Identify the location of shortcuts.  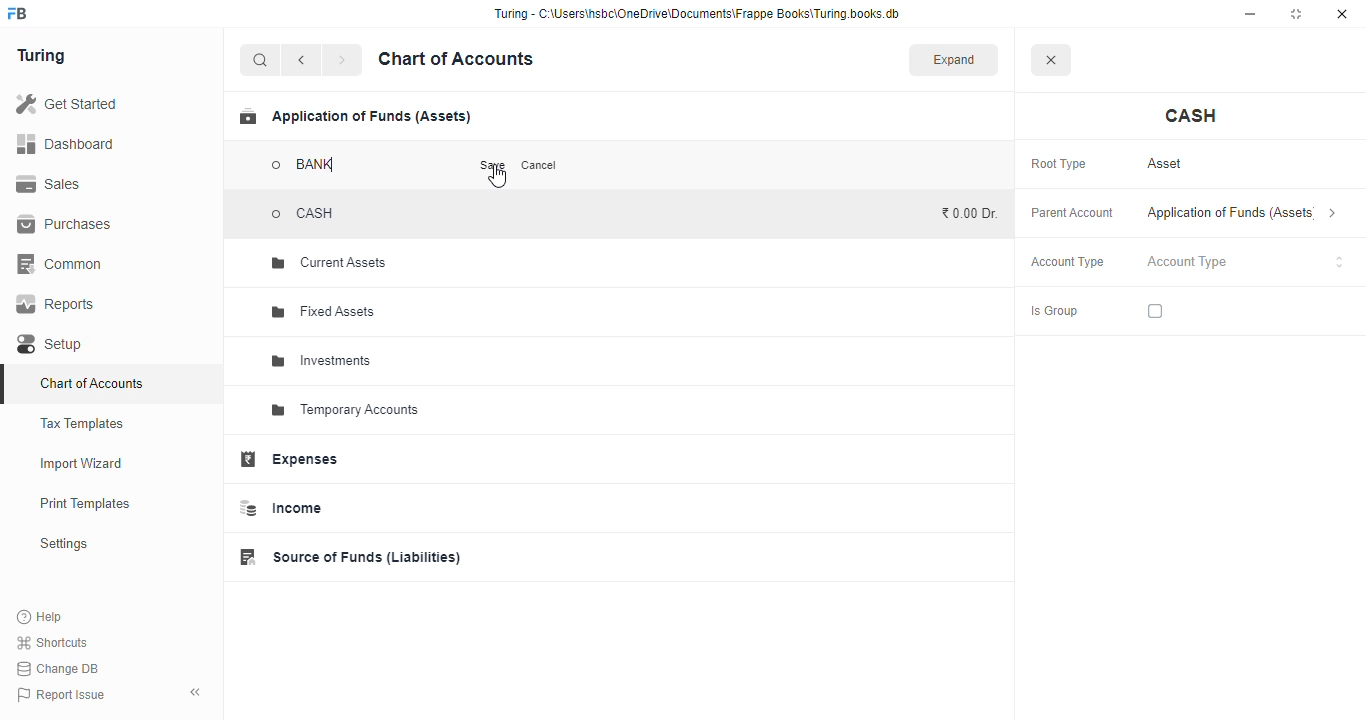
(53, 642).